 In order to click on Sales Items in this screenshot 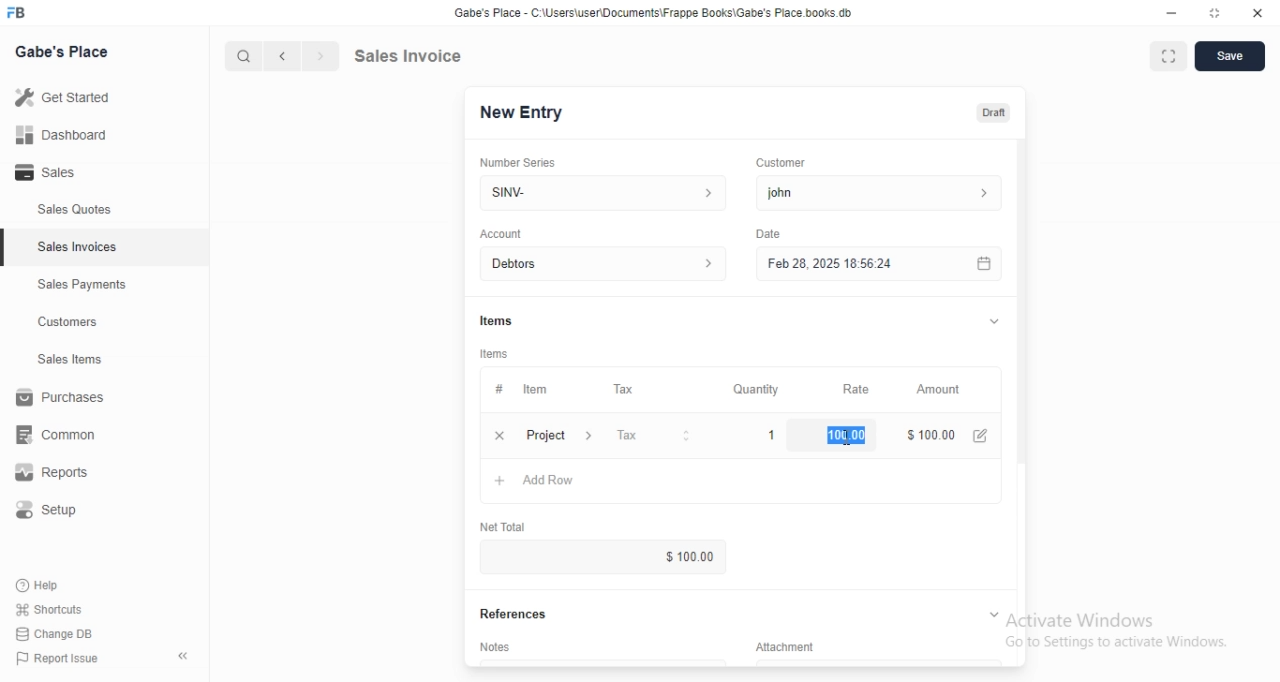, I will do `click(61, 360)`.